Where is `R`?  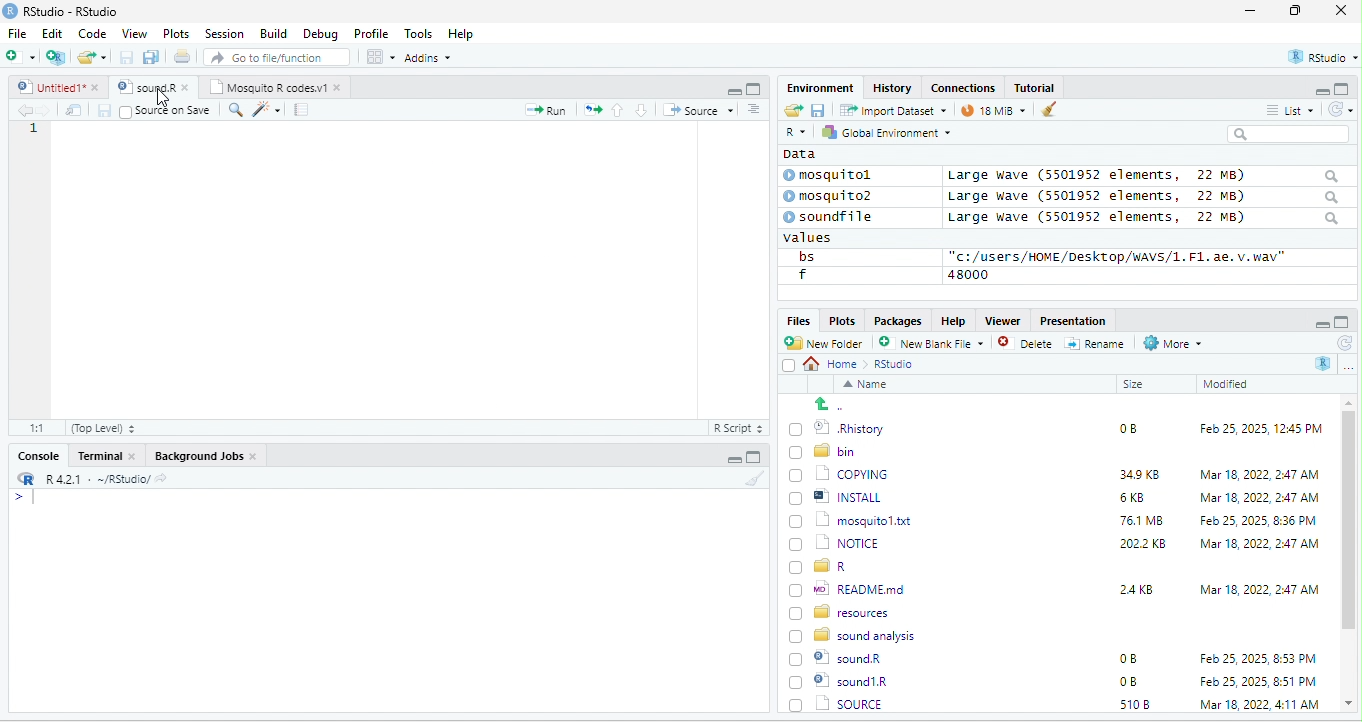
R is located at coordinates (1324, 363).